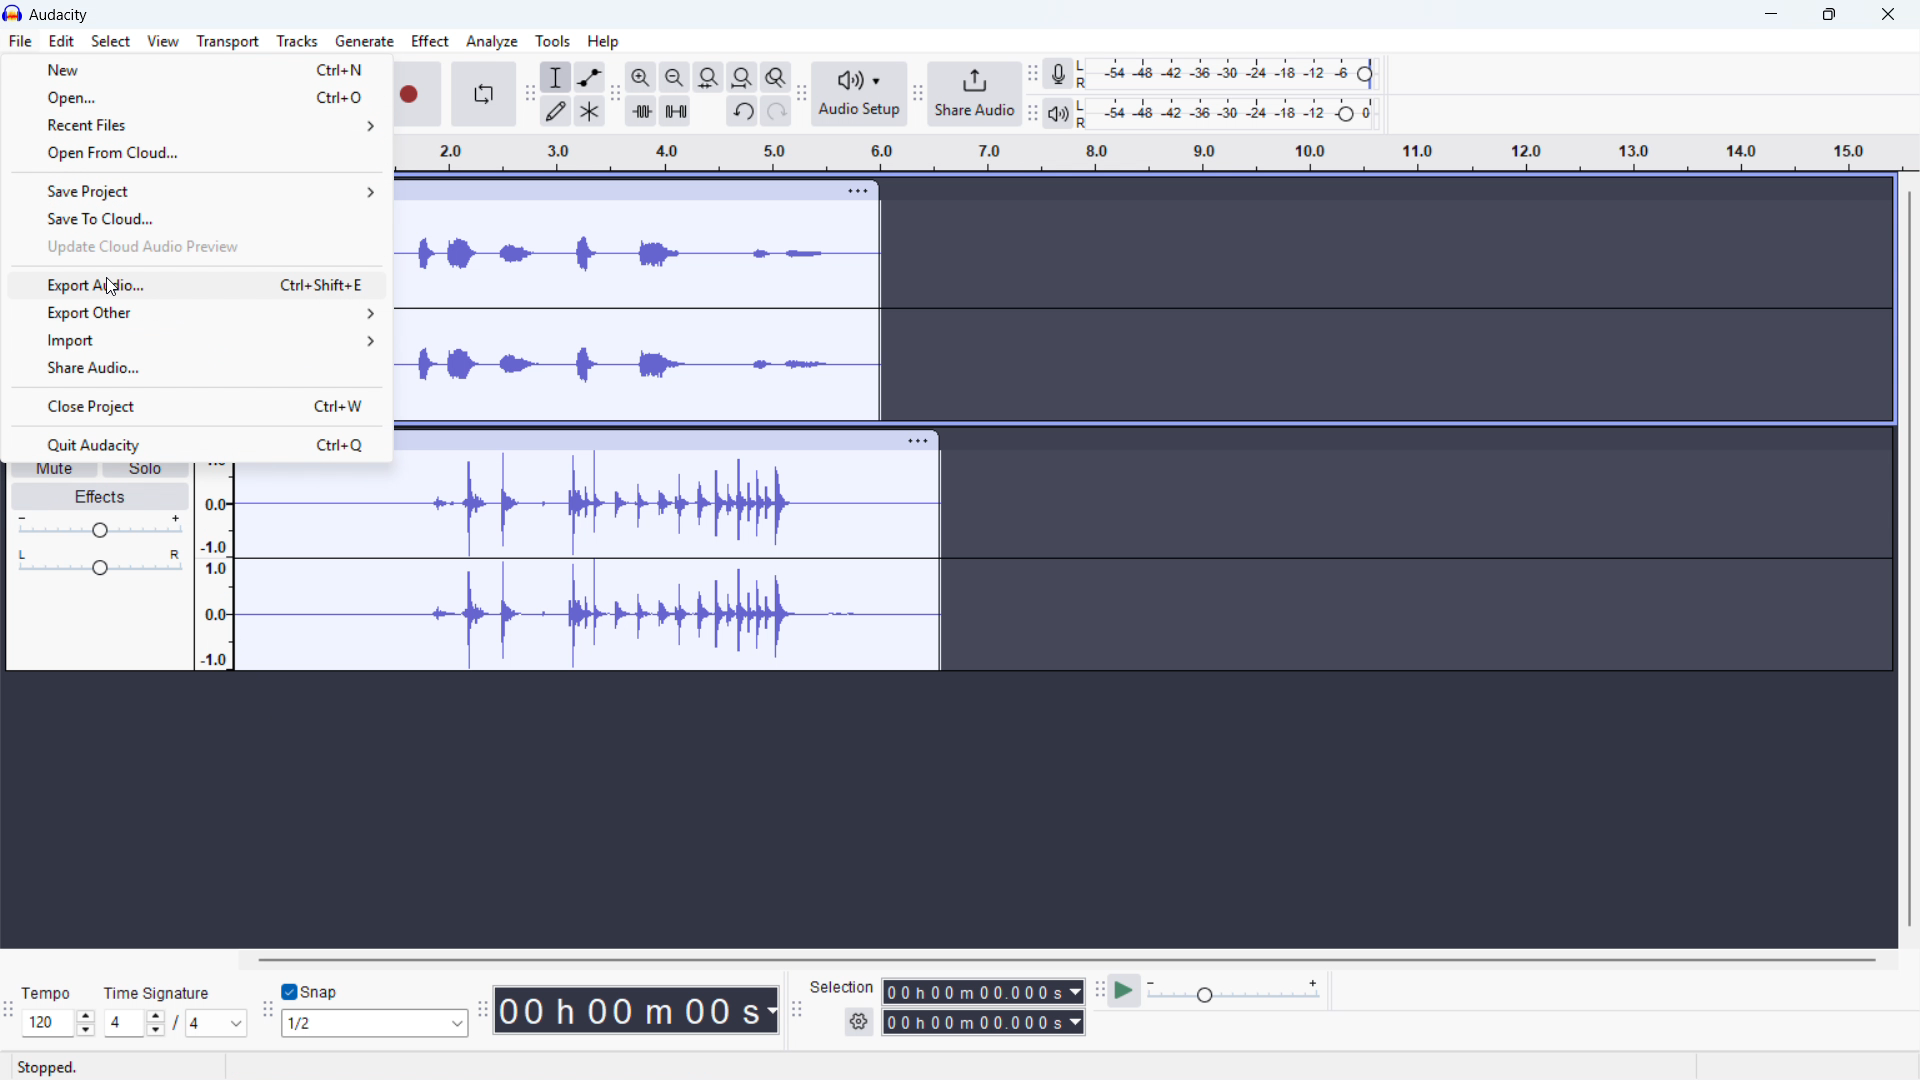 The image size is (1920, 1080). What do you see at coordinates (21, 42) in the screenshot?
I see `file ` at bounding box center [21, 42].